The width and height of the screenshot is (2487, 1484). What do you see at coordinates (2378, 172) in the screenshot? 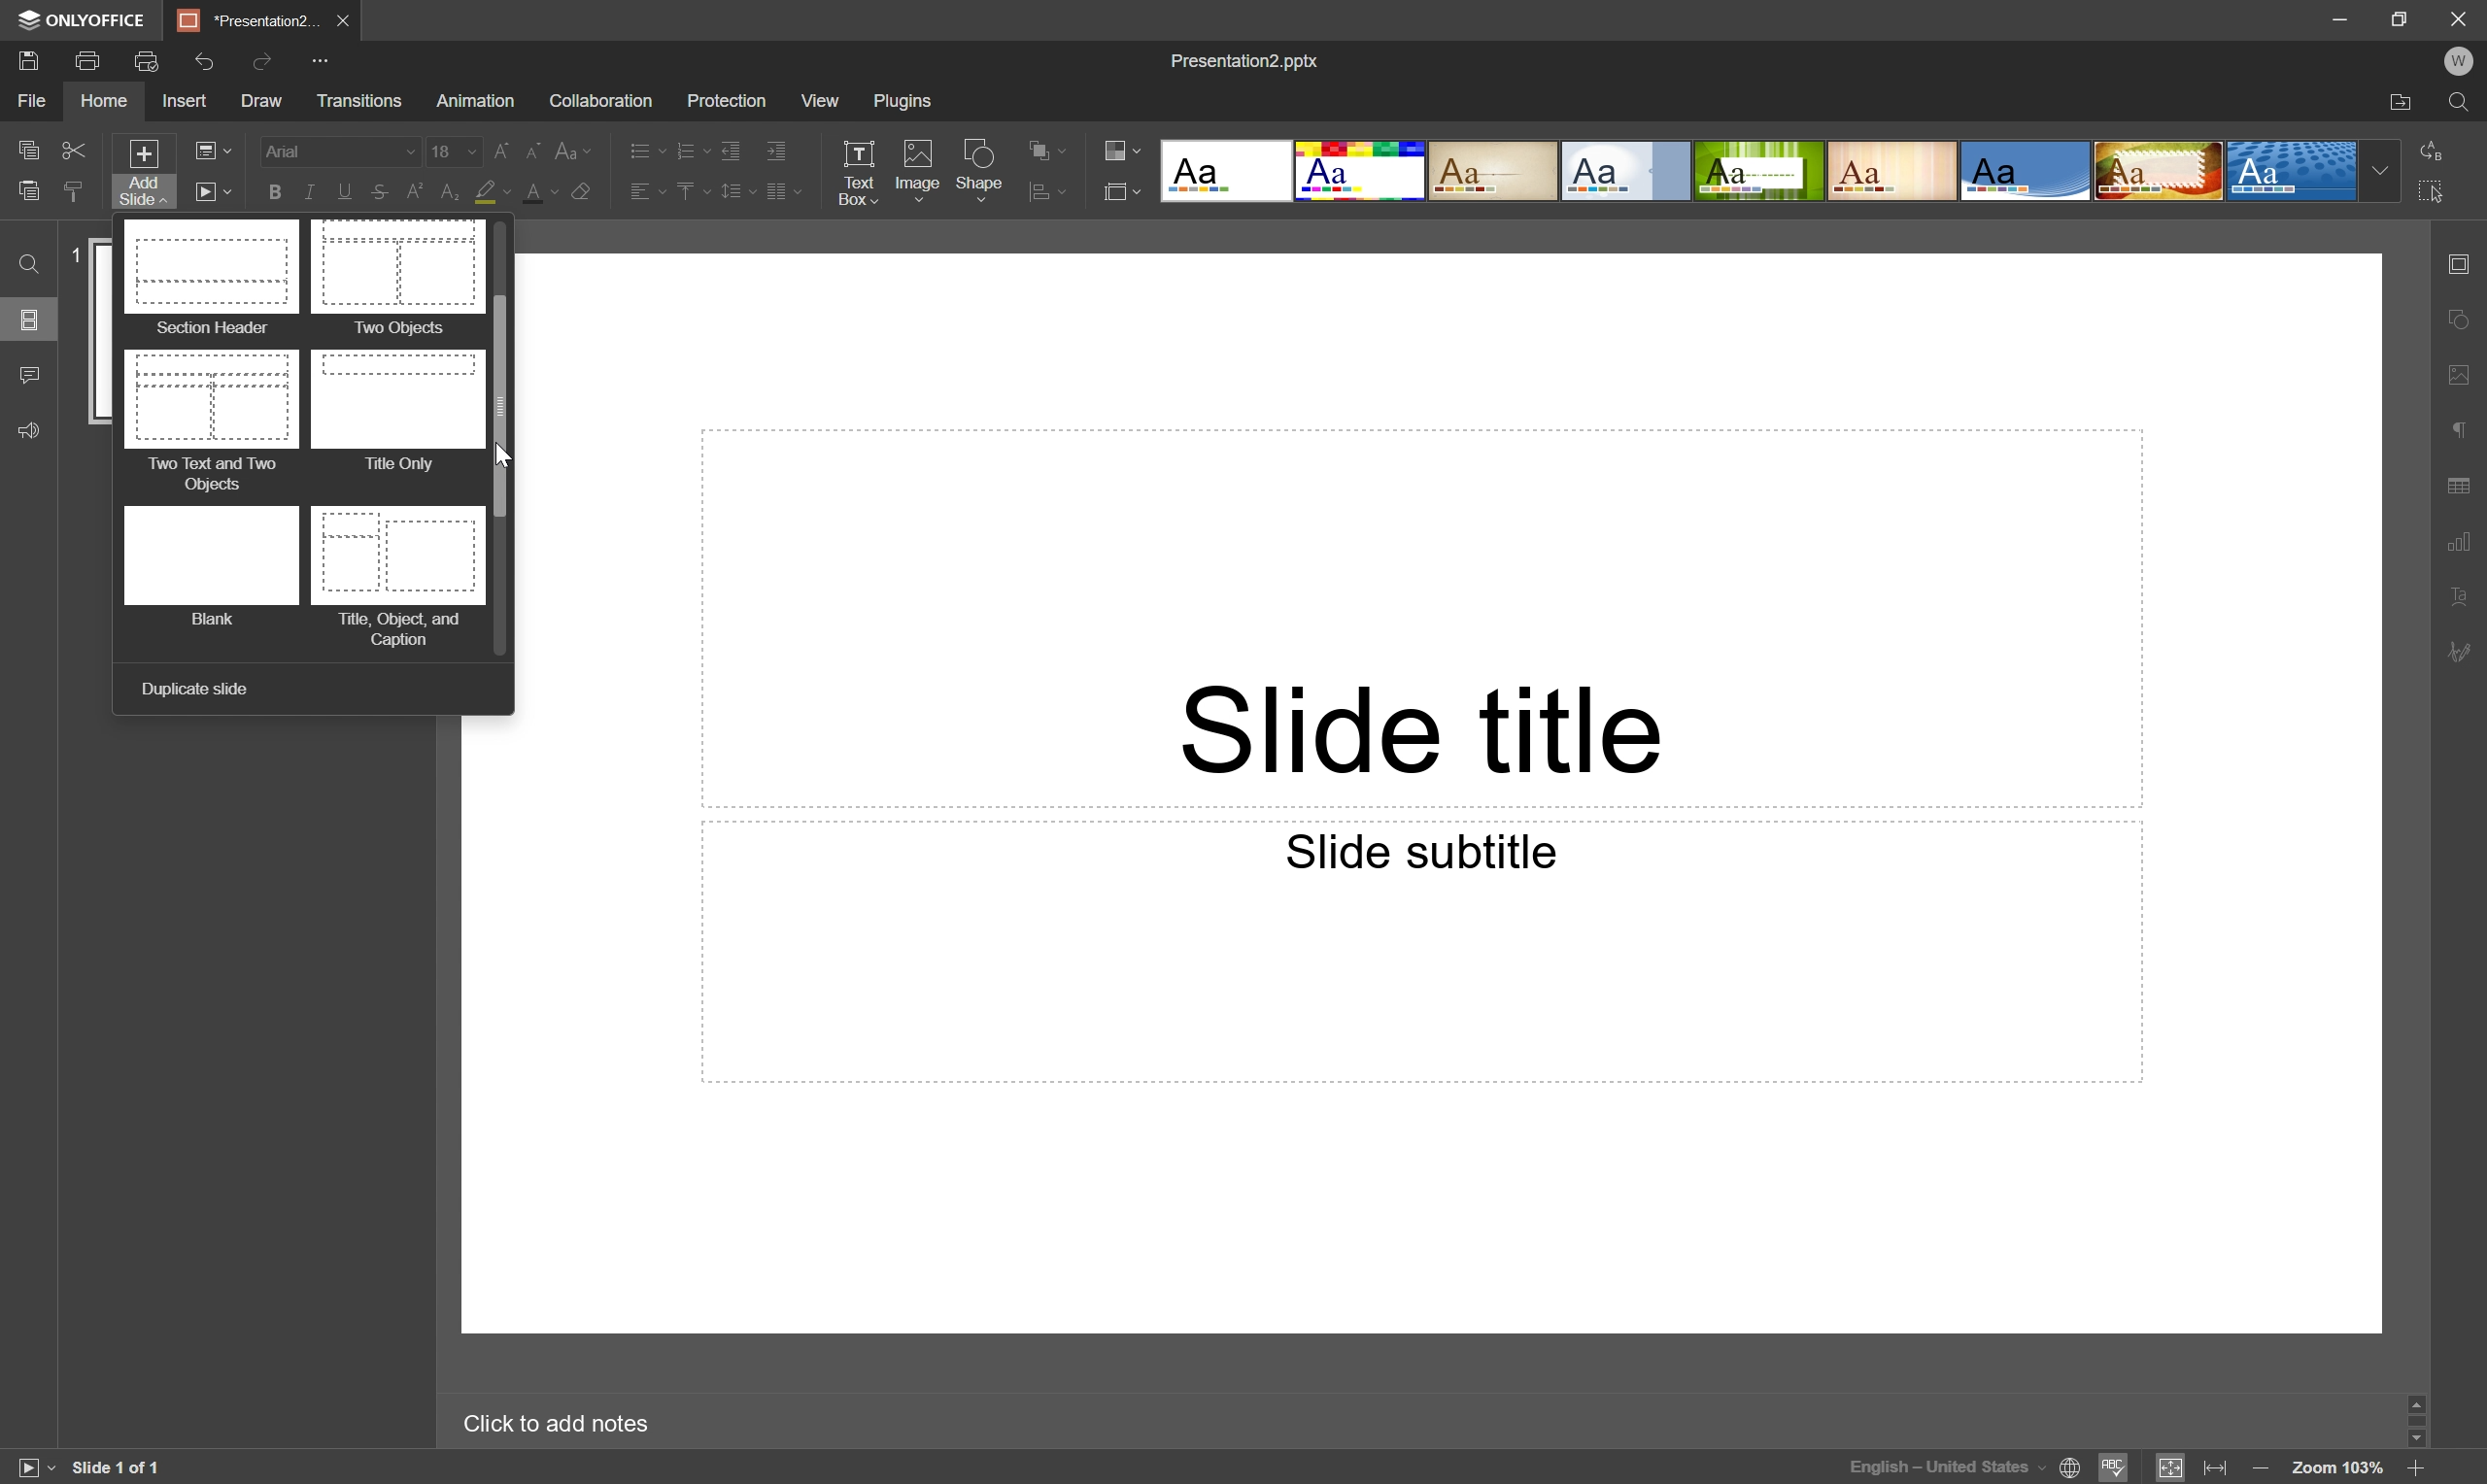
I see `Drop Down` at bounding box center [2378, 172].